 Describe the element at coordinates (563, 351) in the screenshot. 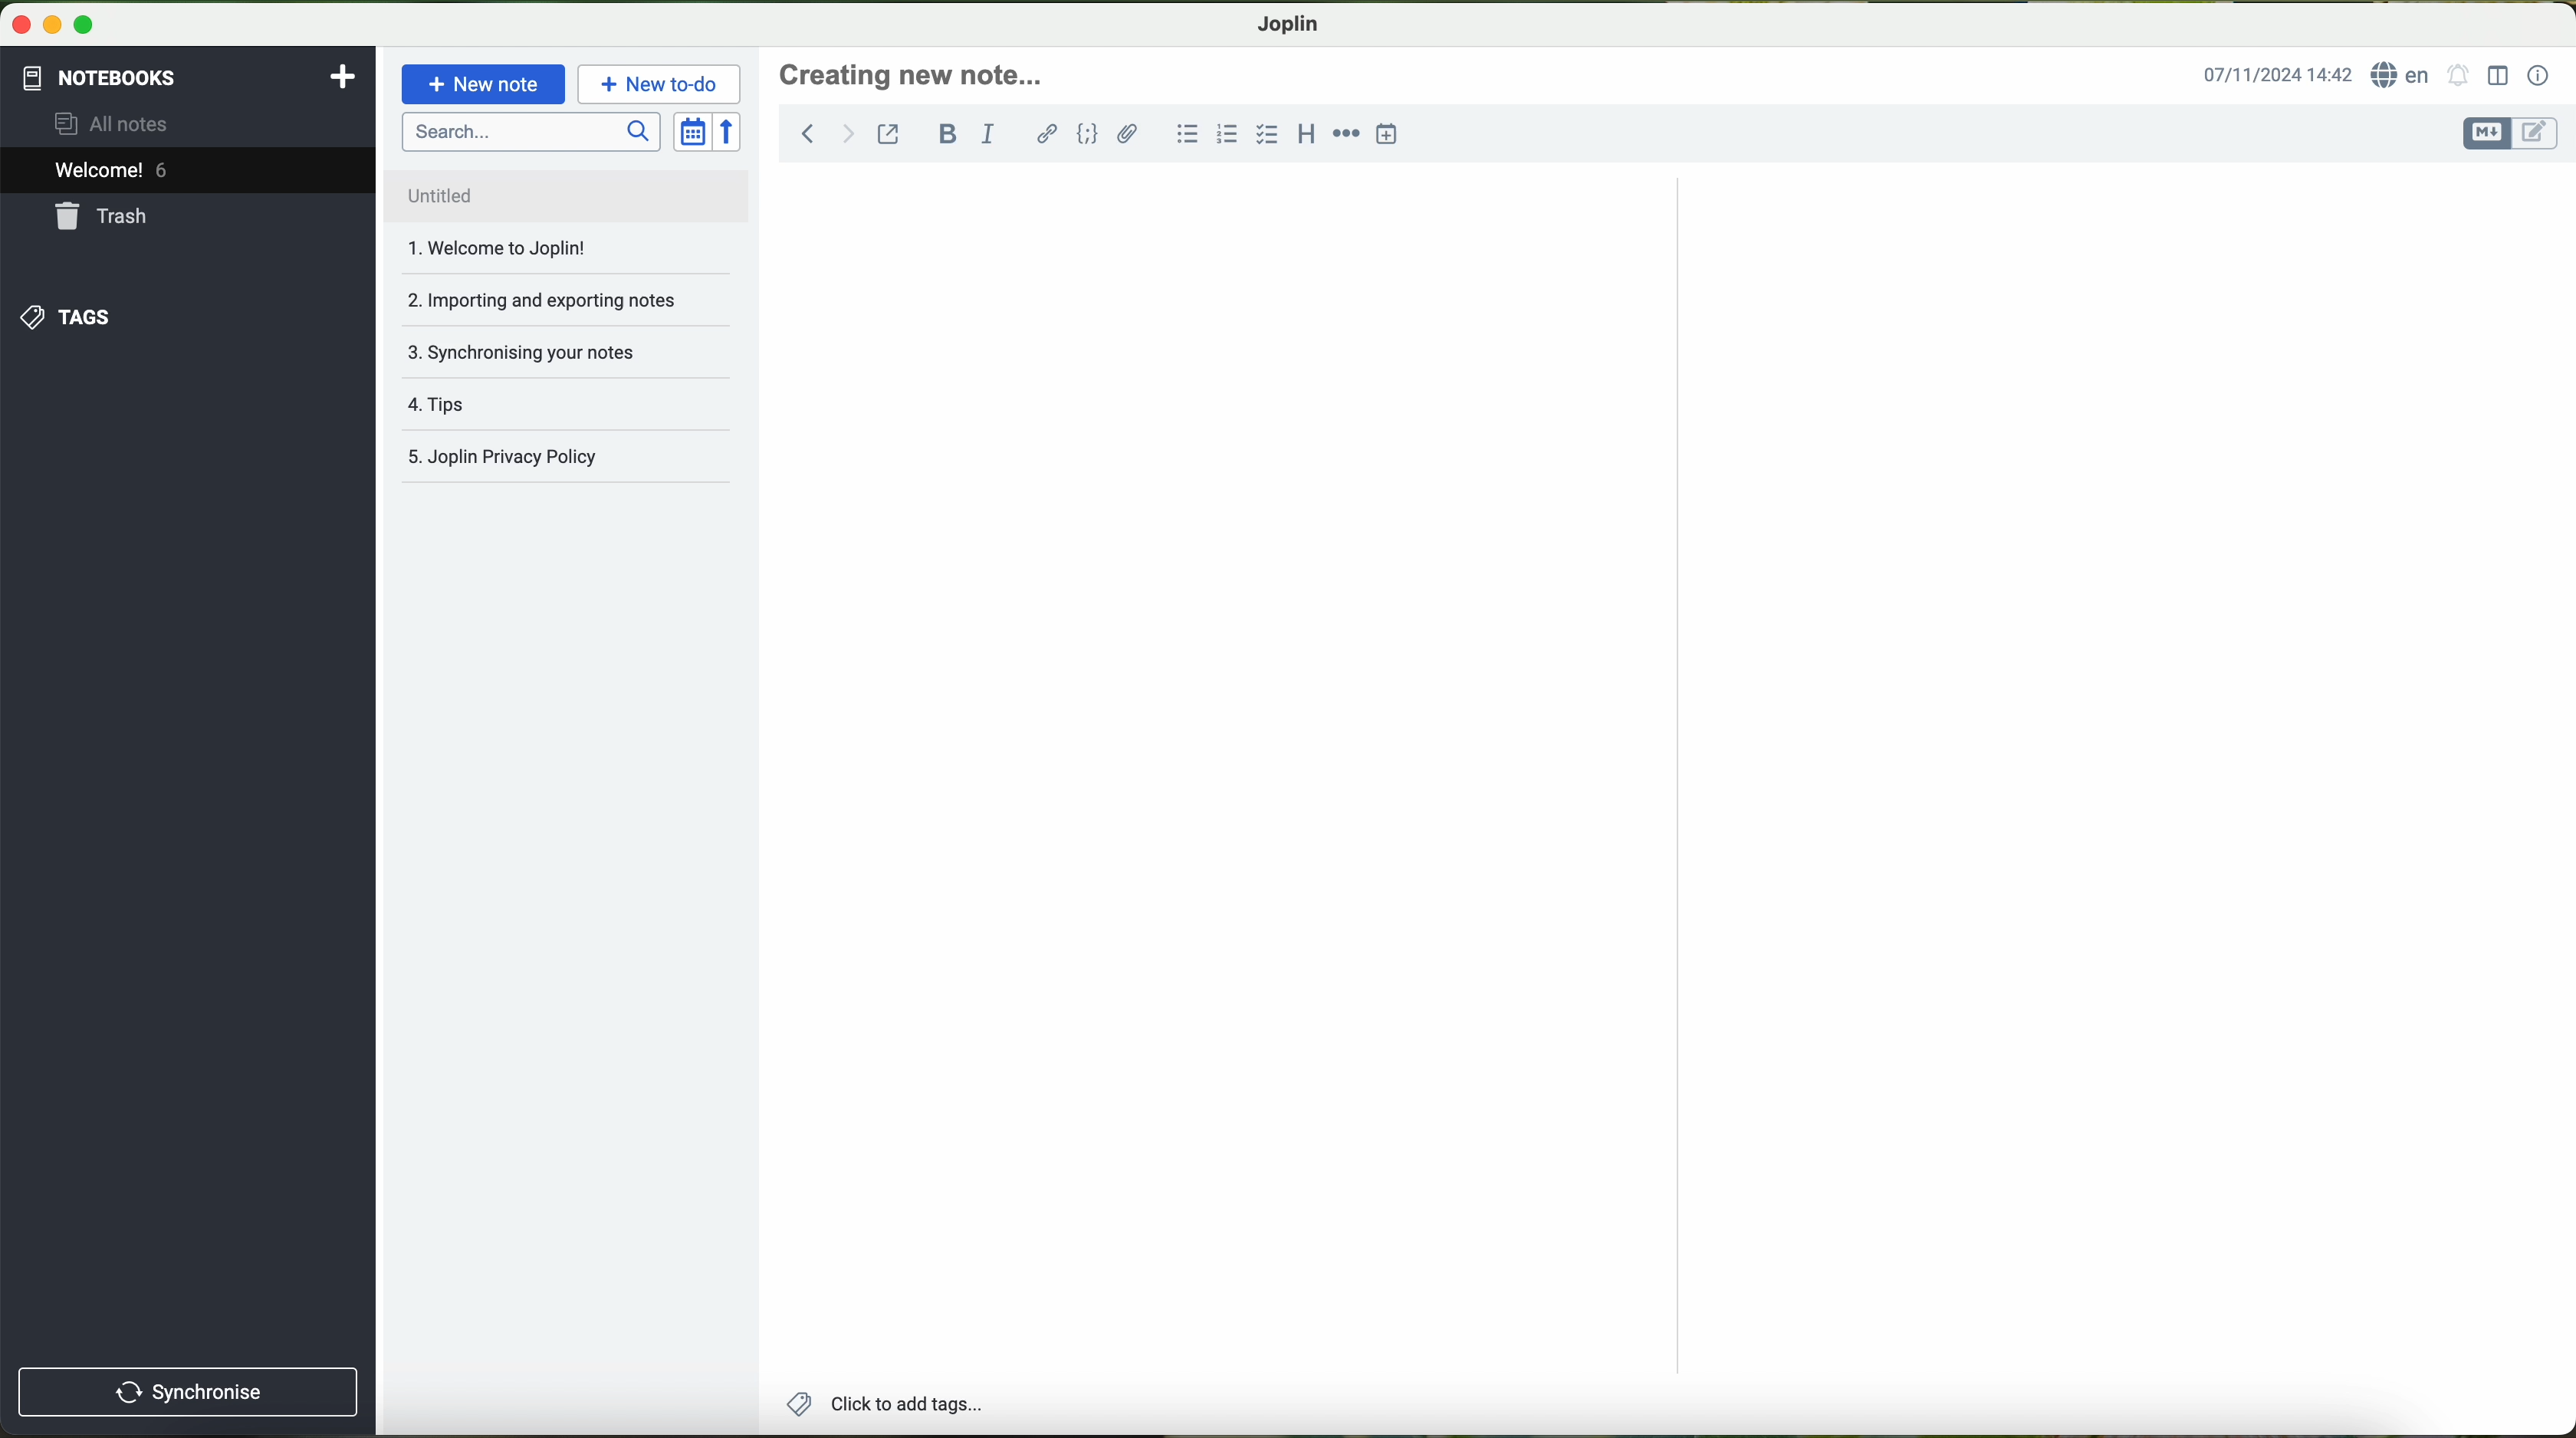

I see `synchronising your notes` at that location.